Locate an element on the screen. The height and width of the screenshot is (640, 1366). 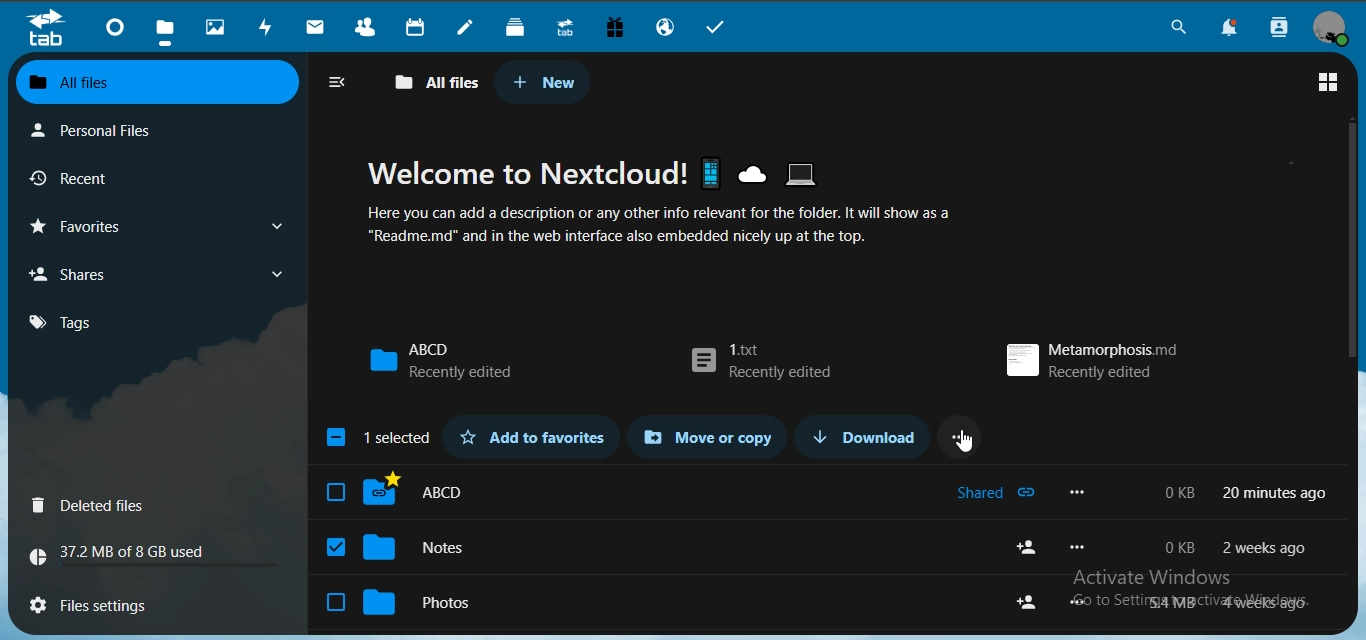
tasks is located at coordinates (719, 27).